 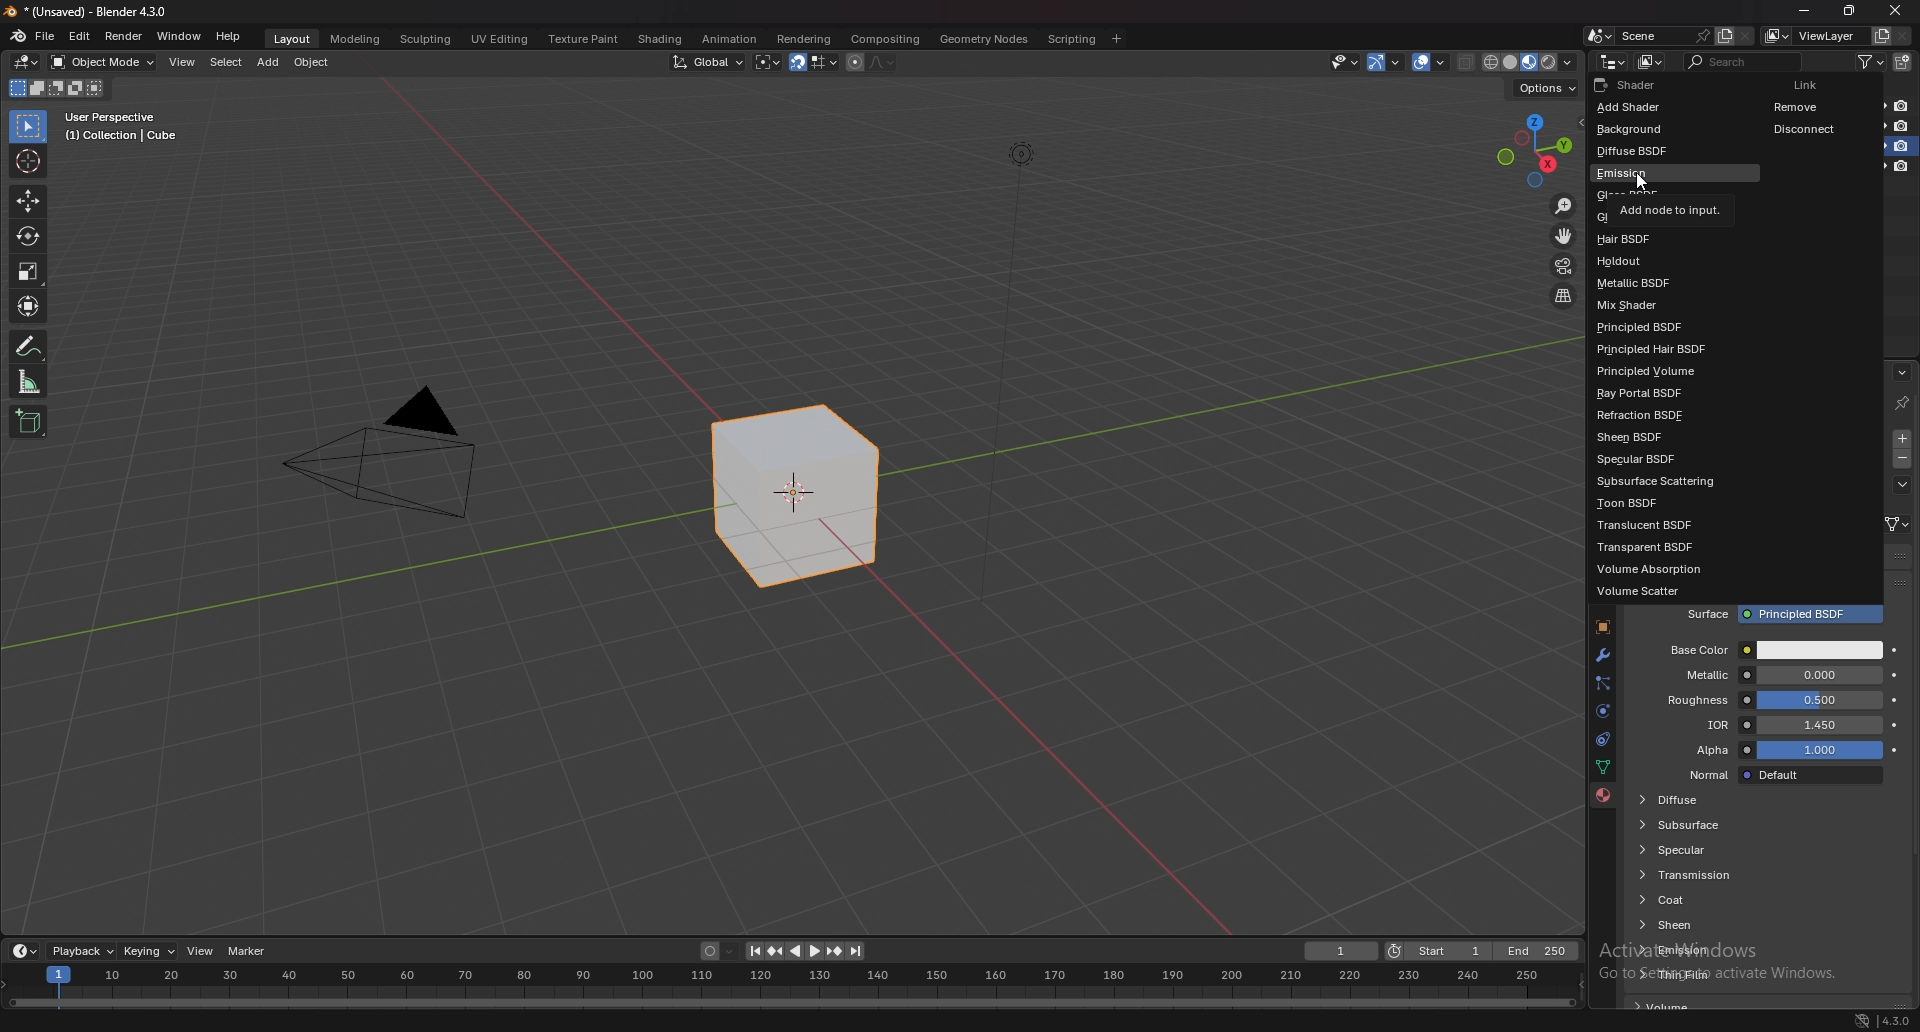 What do you see at coordinates (1879, 125) in the screenshot?
I see `hide in viewport` at bounding box center [1879, 125].